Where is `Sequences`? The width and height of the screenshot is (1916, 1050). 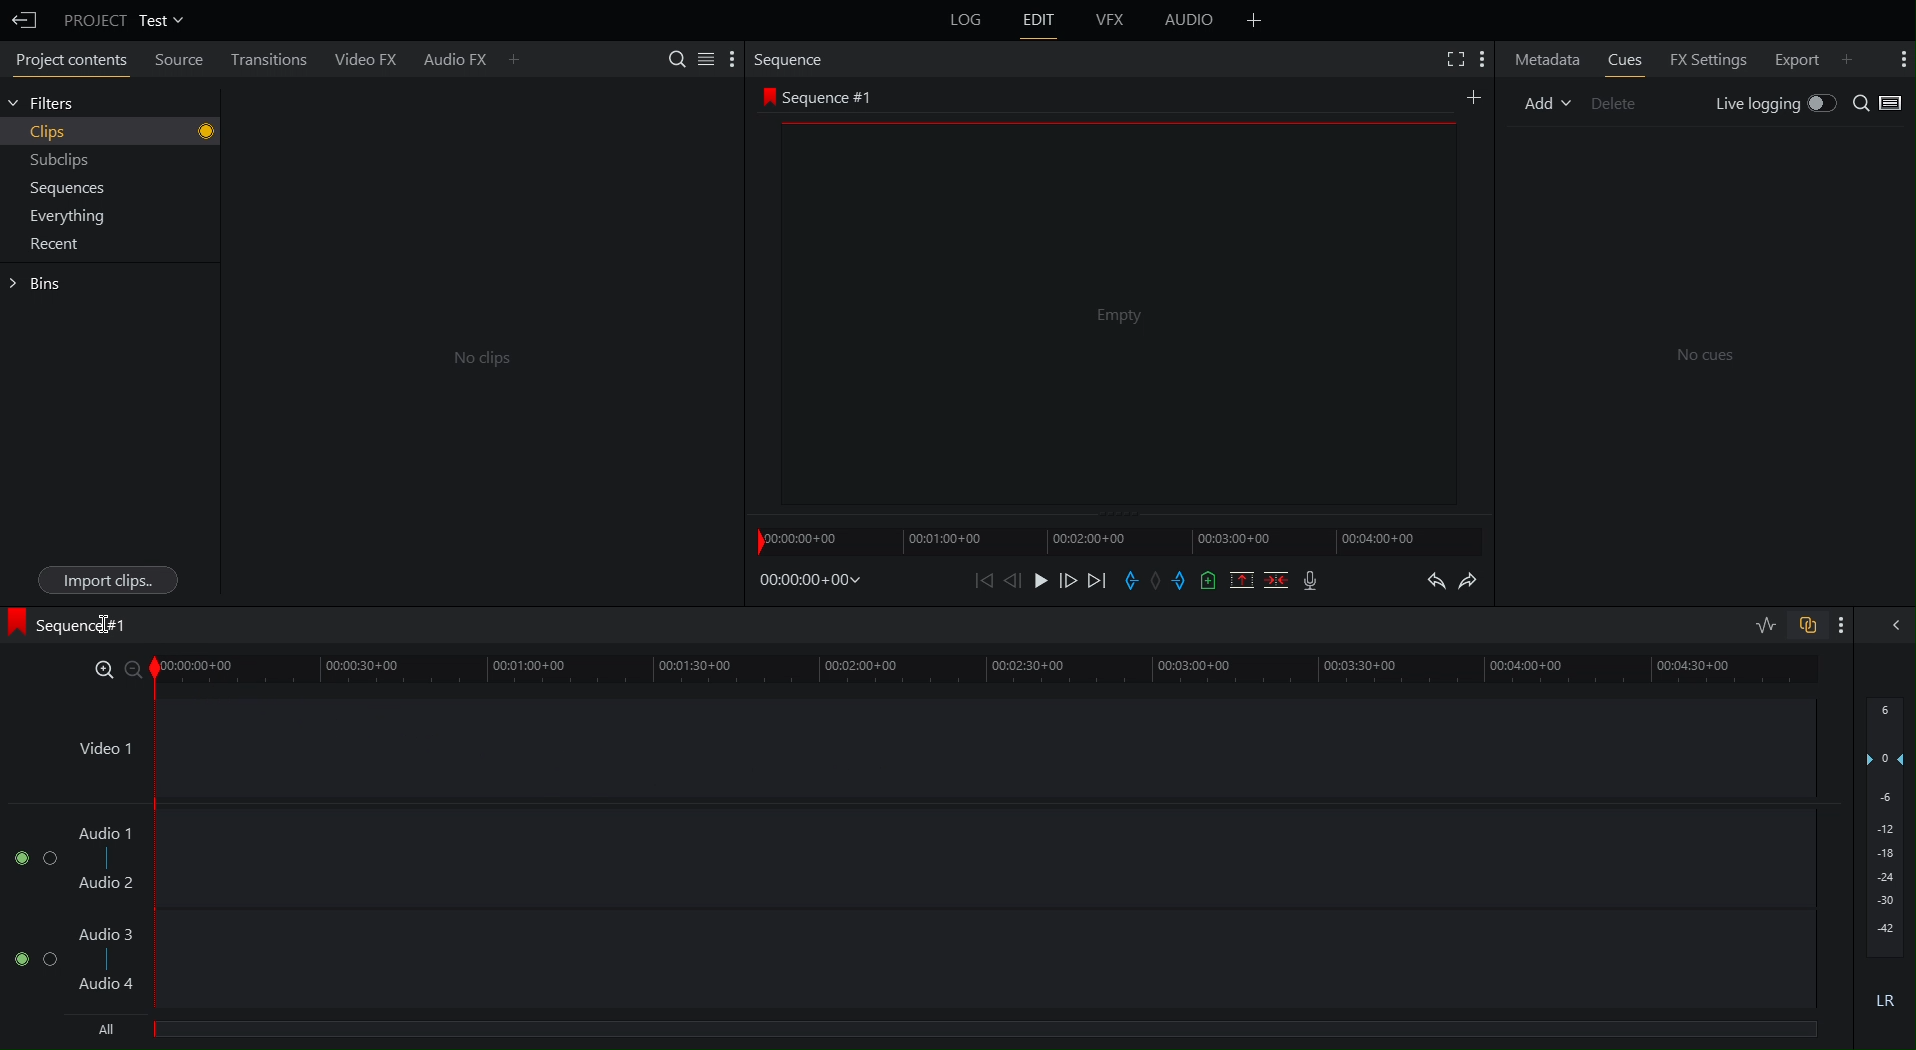 Sequences is located at coordinates (62, 188).